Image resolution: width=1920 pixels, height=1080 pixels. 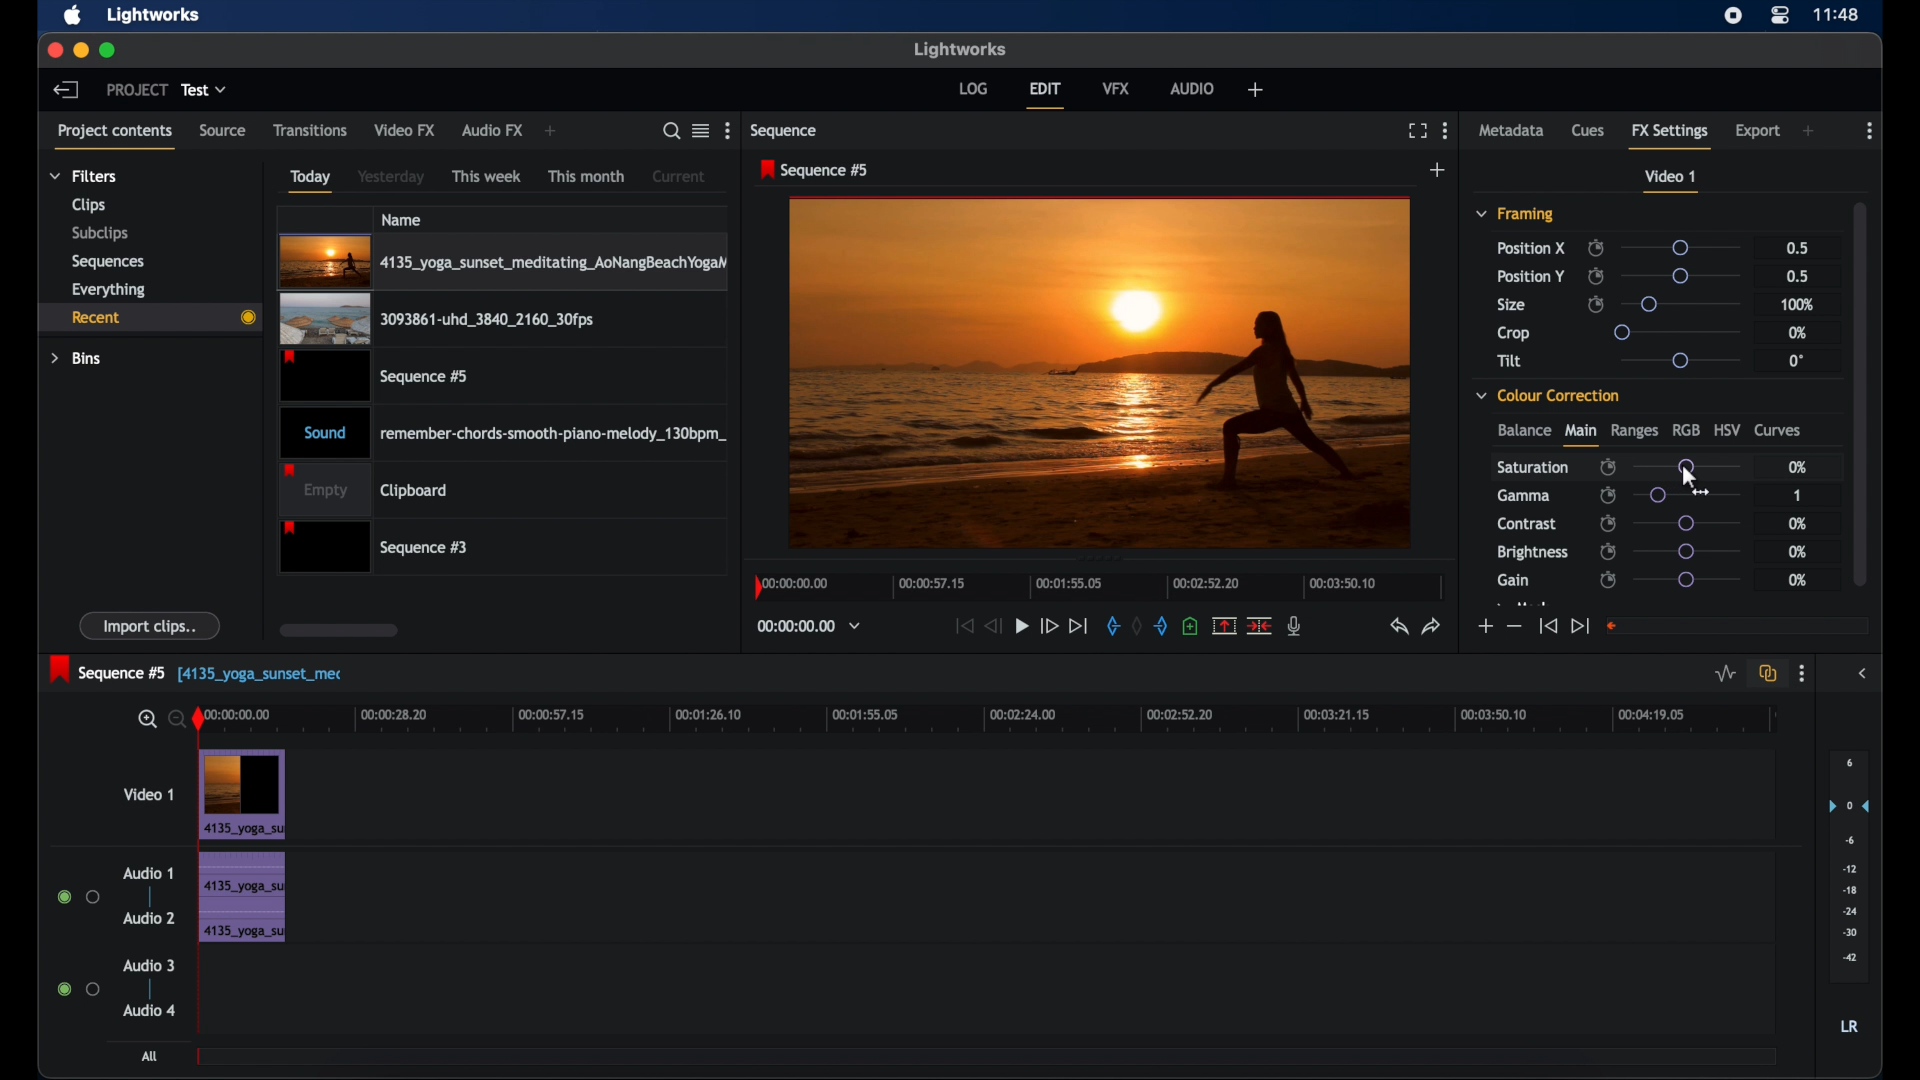 I want to click on jump to start, so click(x=1547, y=627).